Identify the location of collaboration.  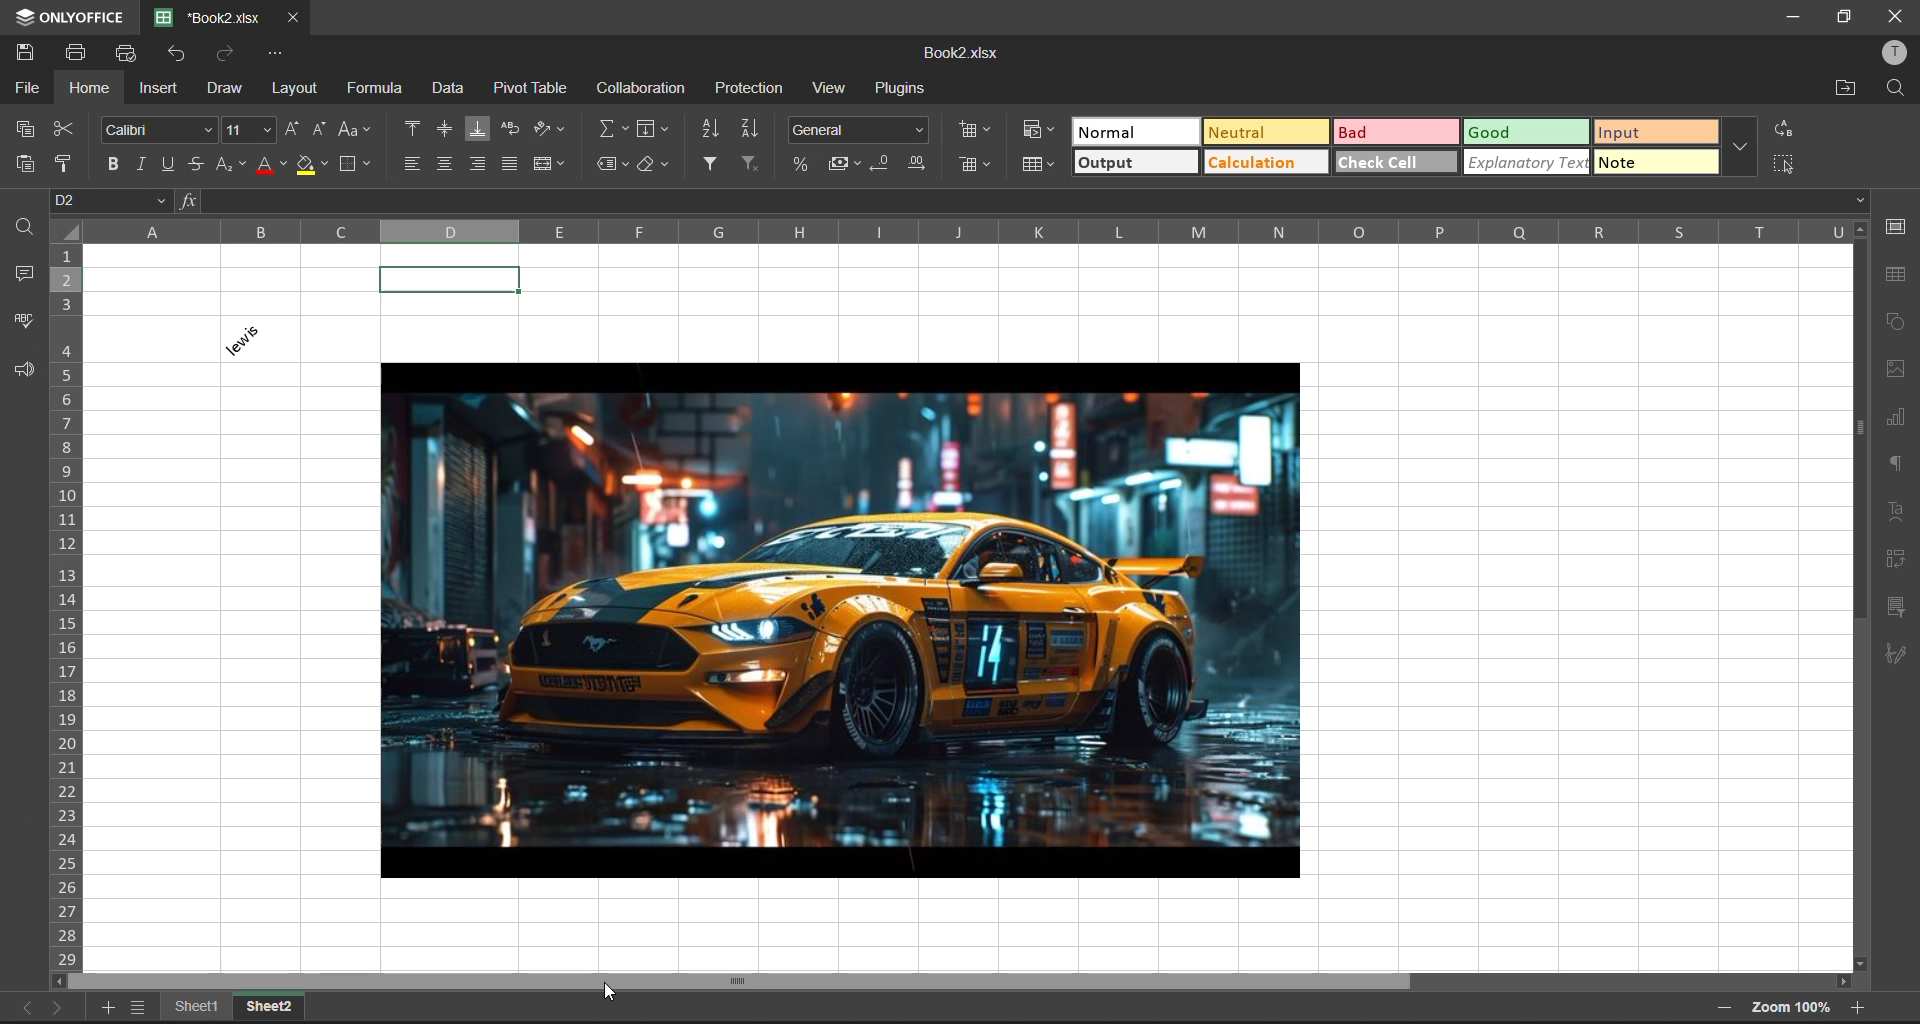
(641, 89).